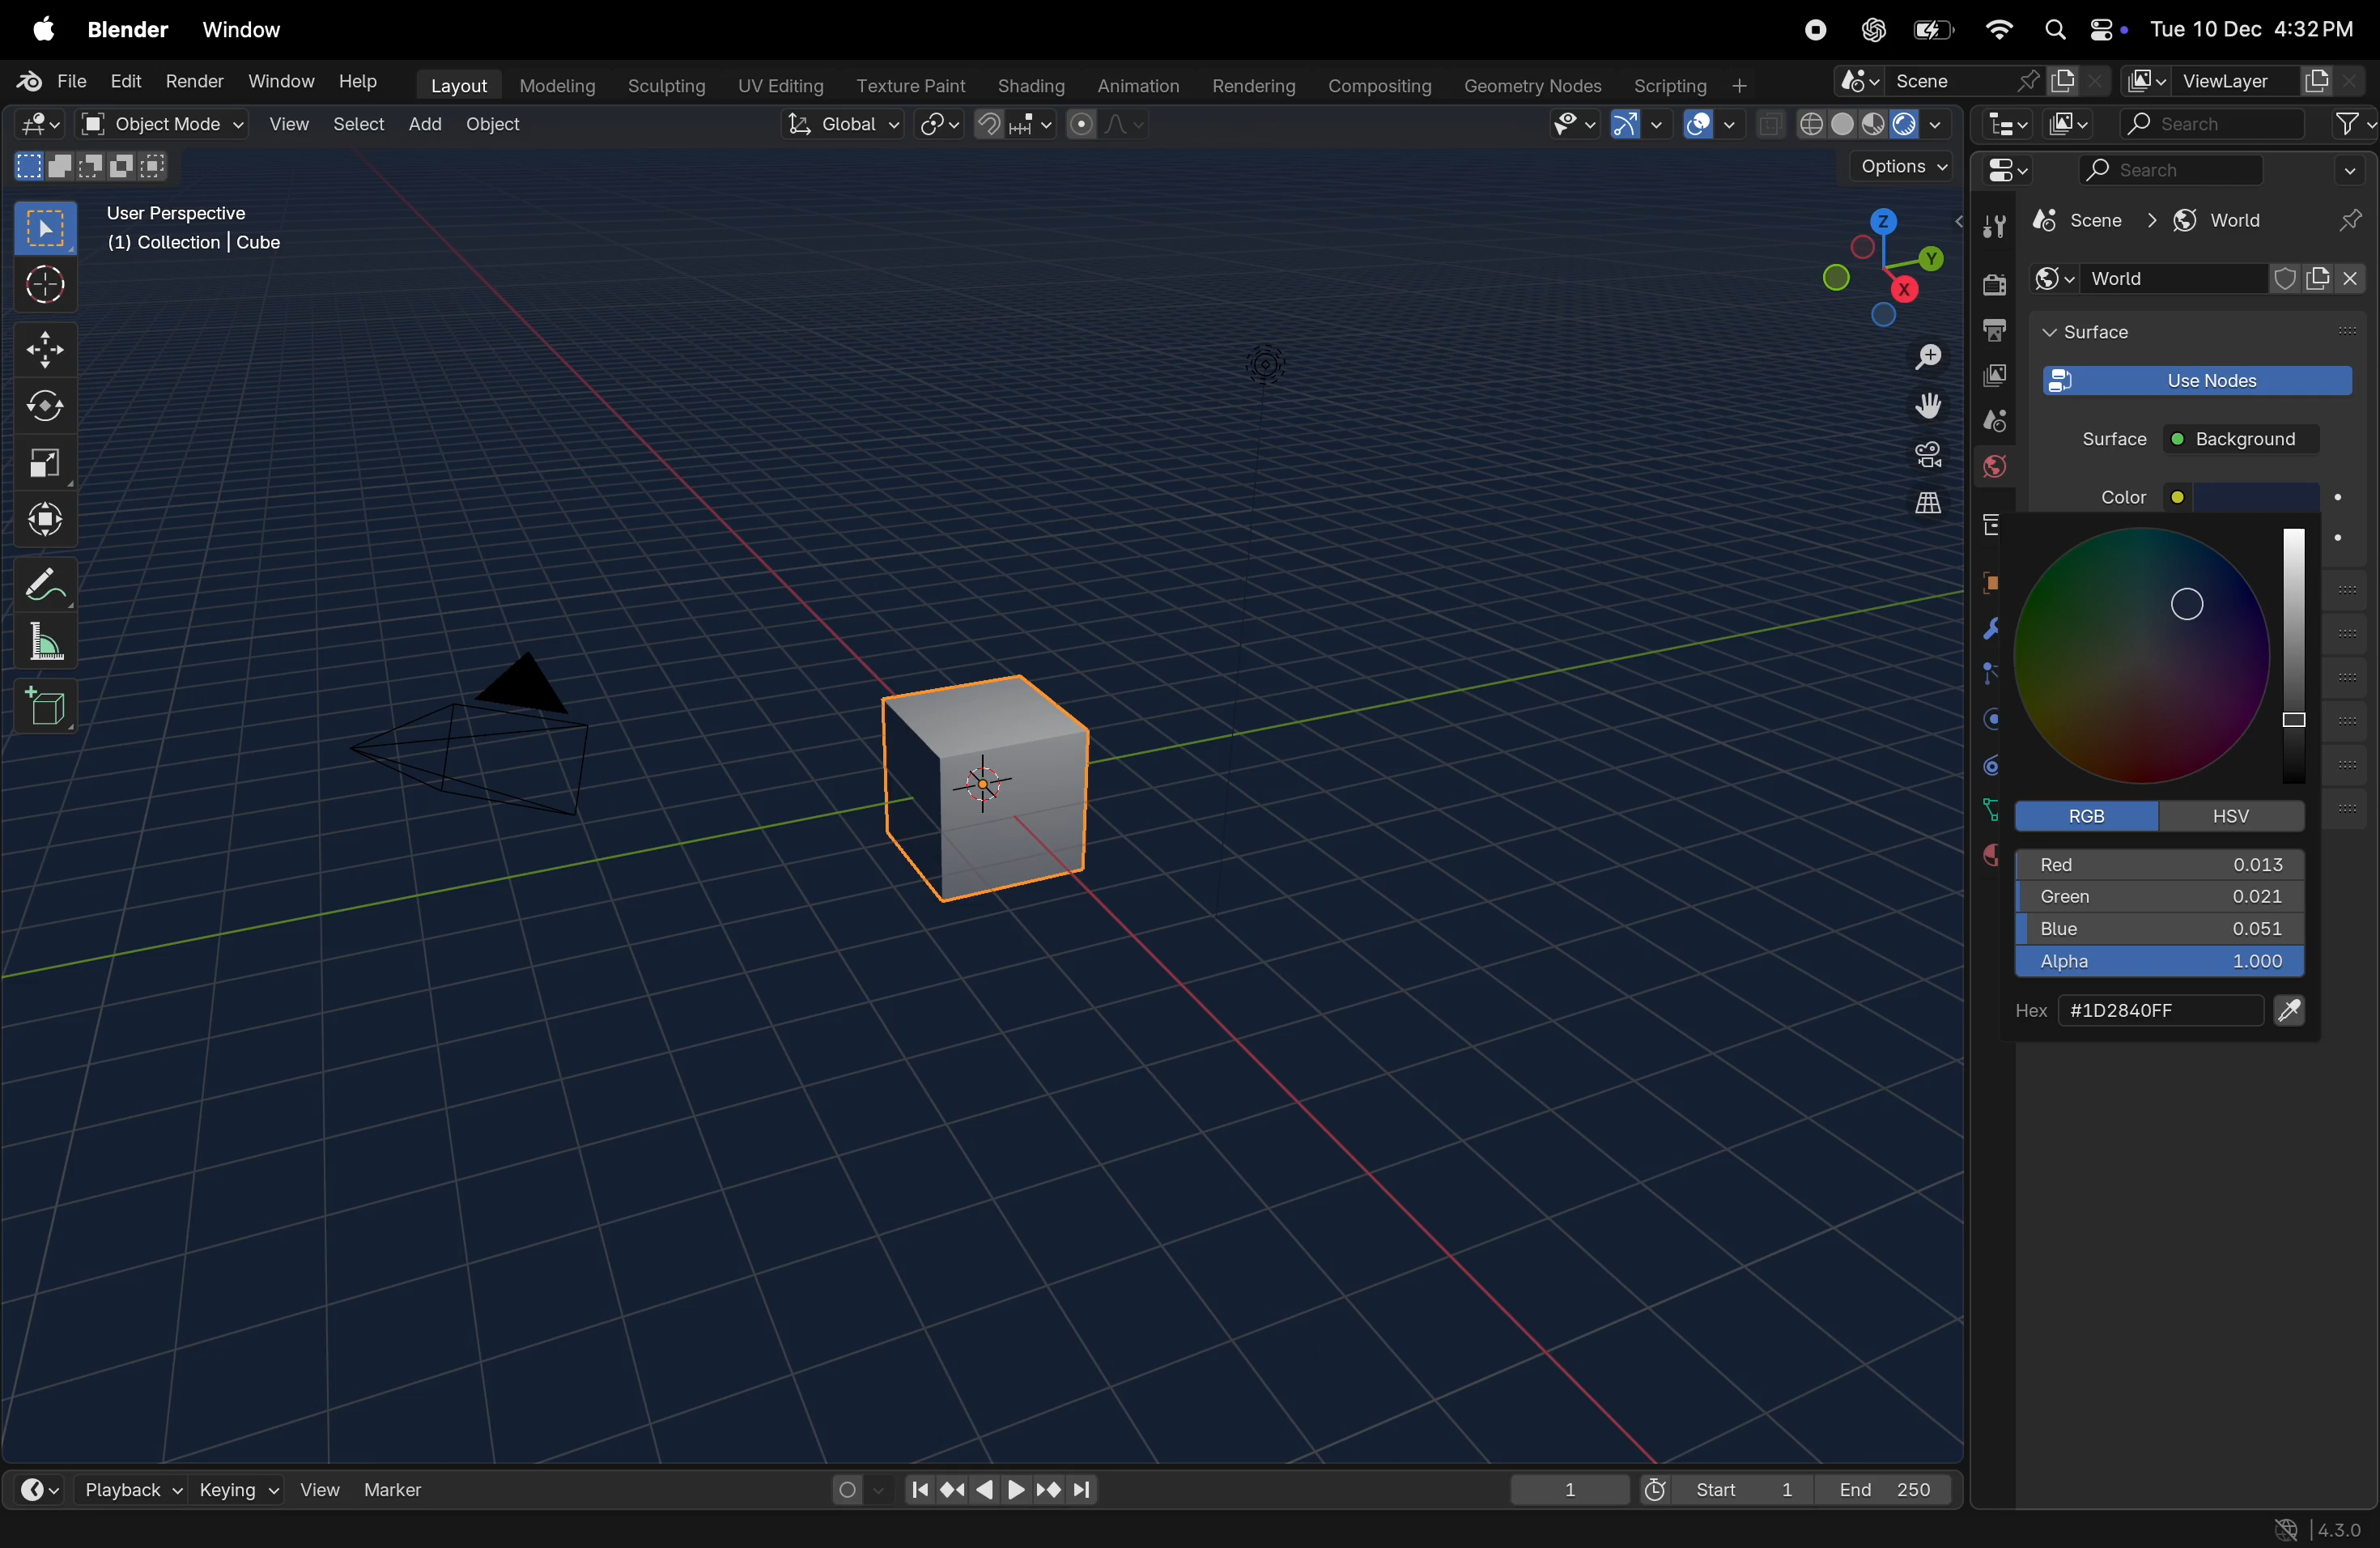  Describe the element at coordinates (1992, 582) in the screenshot. I see `object ` at that location.